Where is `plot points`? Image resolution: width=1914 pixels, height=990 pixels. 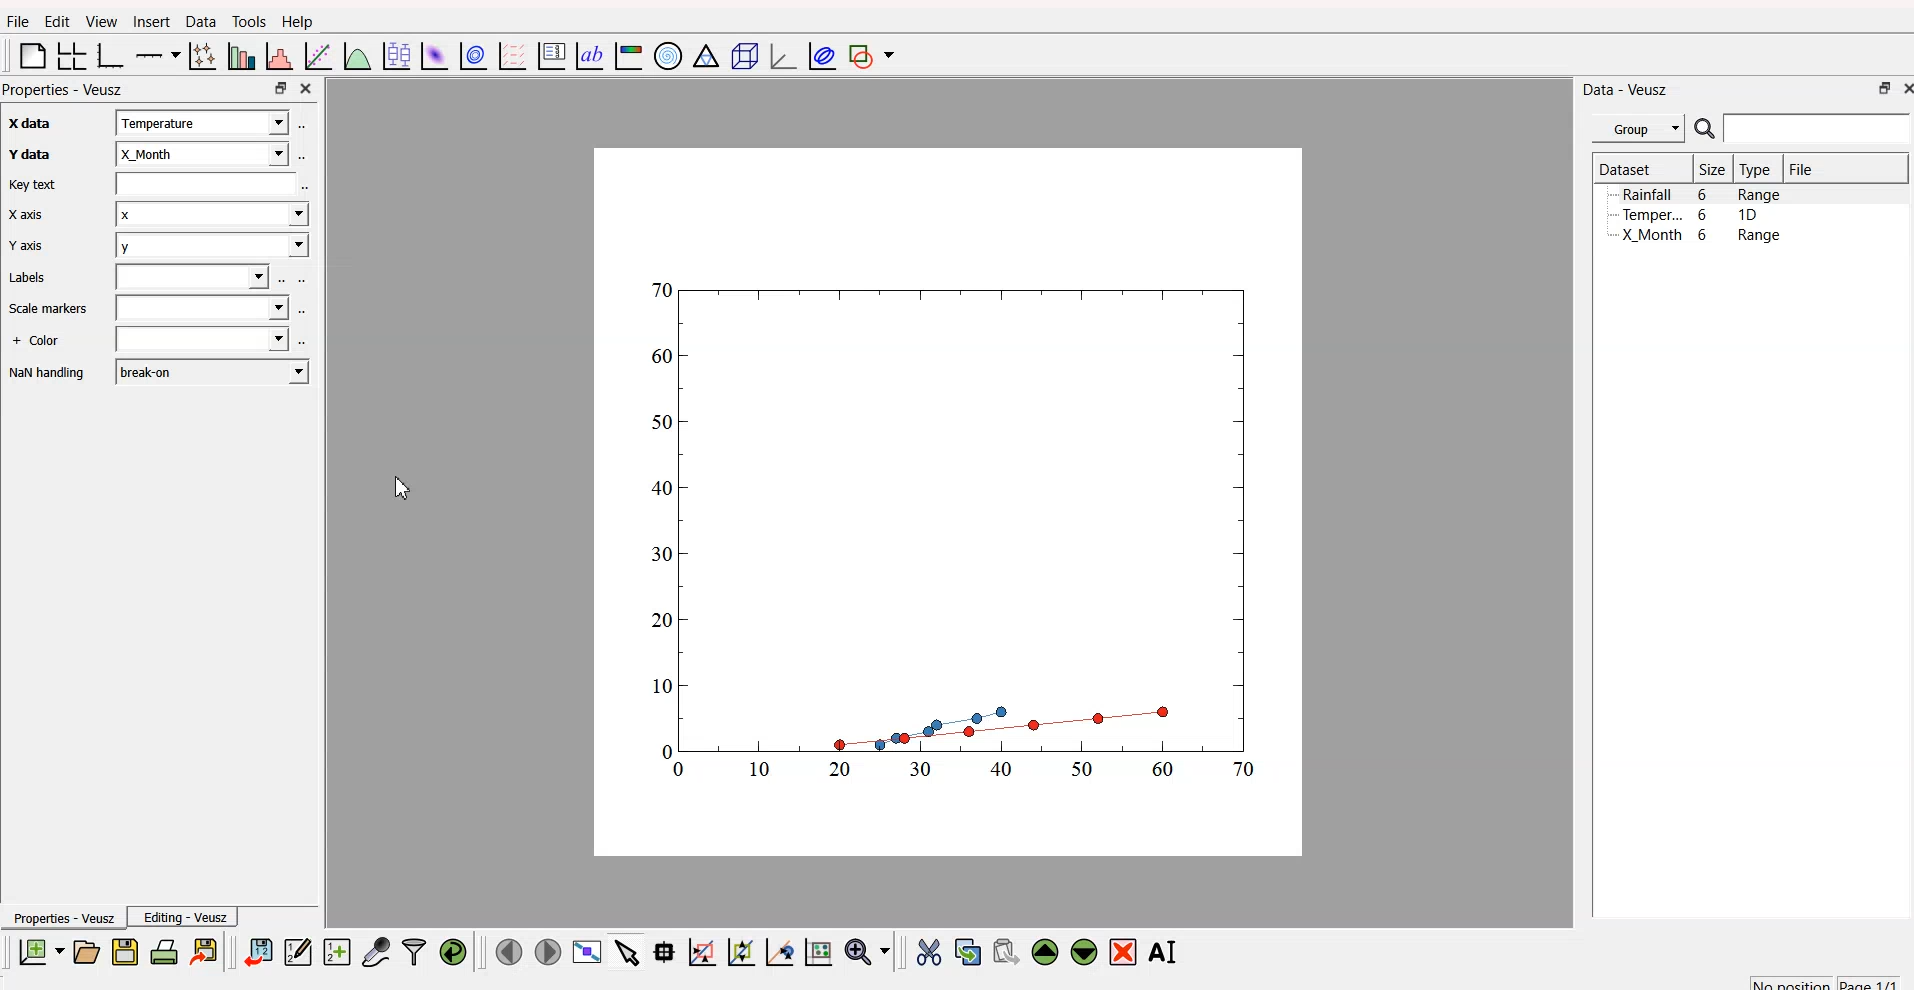
plot points is located at coordinates (200, 56).